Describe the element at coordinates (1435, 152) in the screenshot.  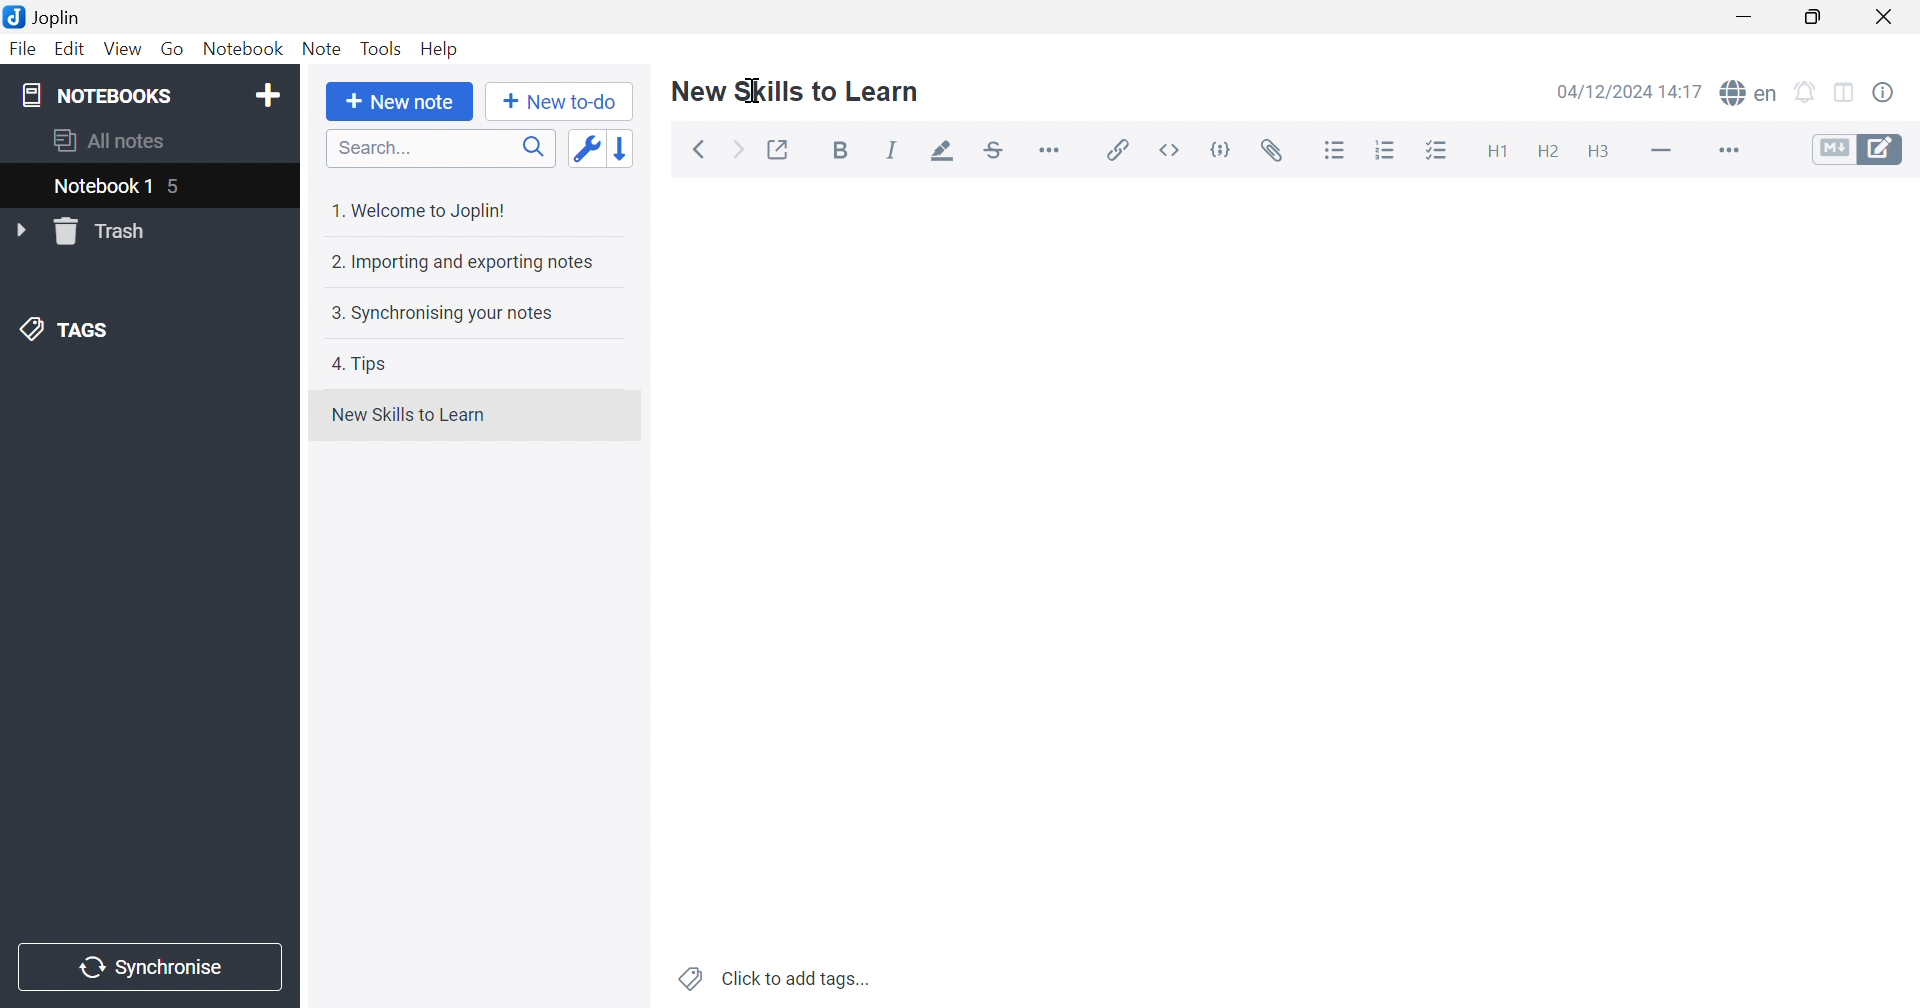
I see `Checkbox list` at that location.